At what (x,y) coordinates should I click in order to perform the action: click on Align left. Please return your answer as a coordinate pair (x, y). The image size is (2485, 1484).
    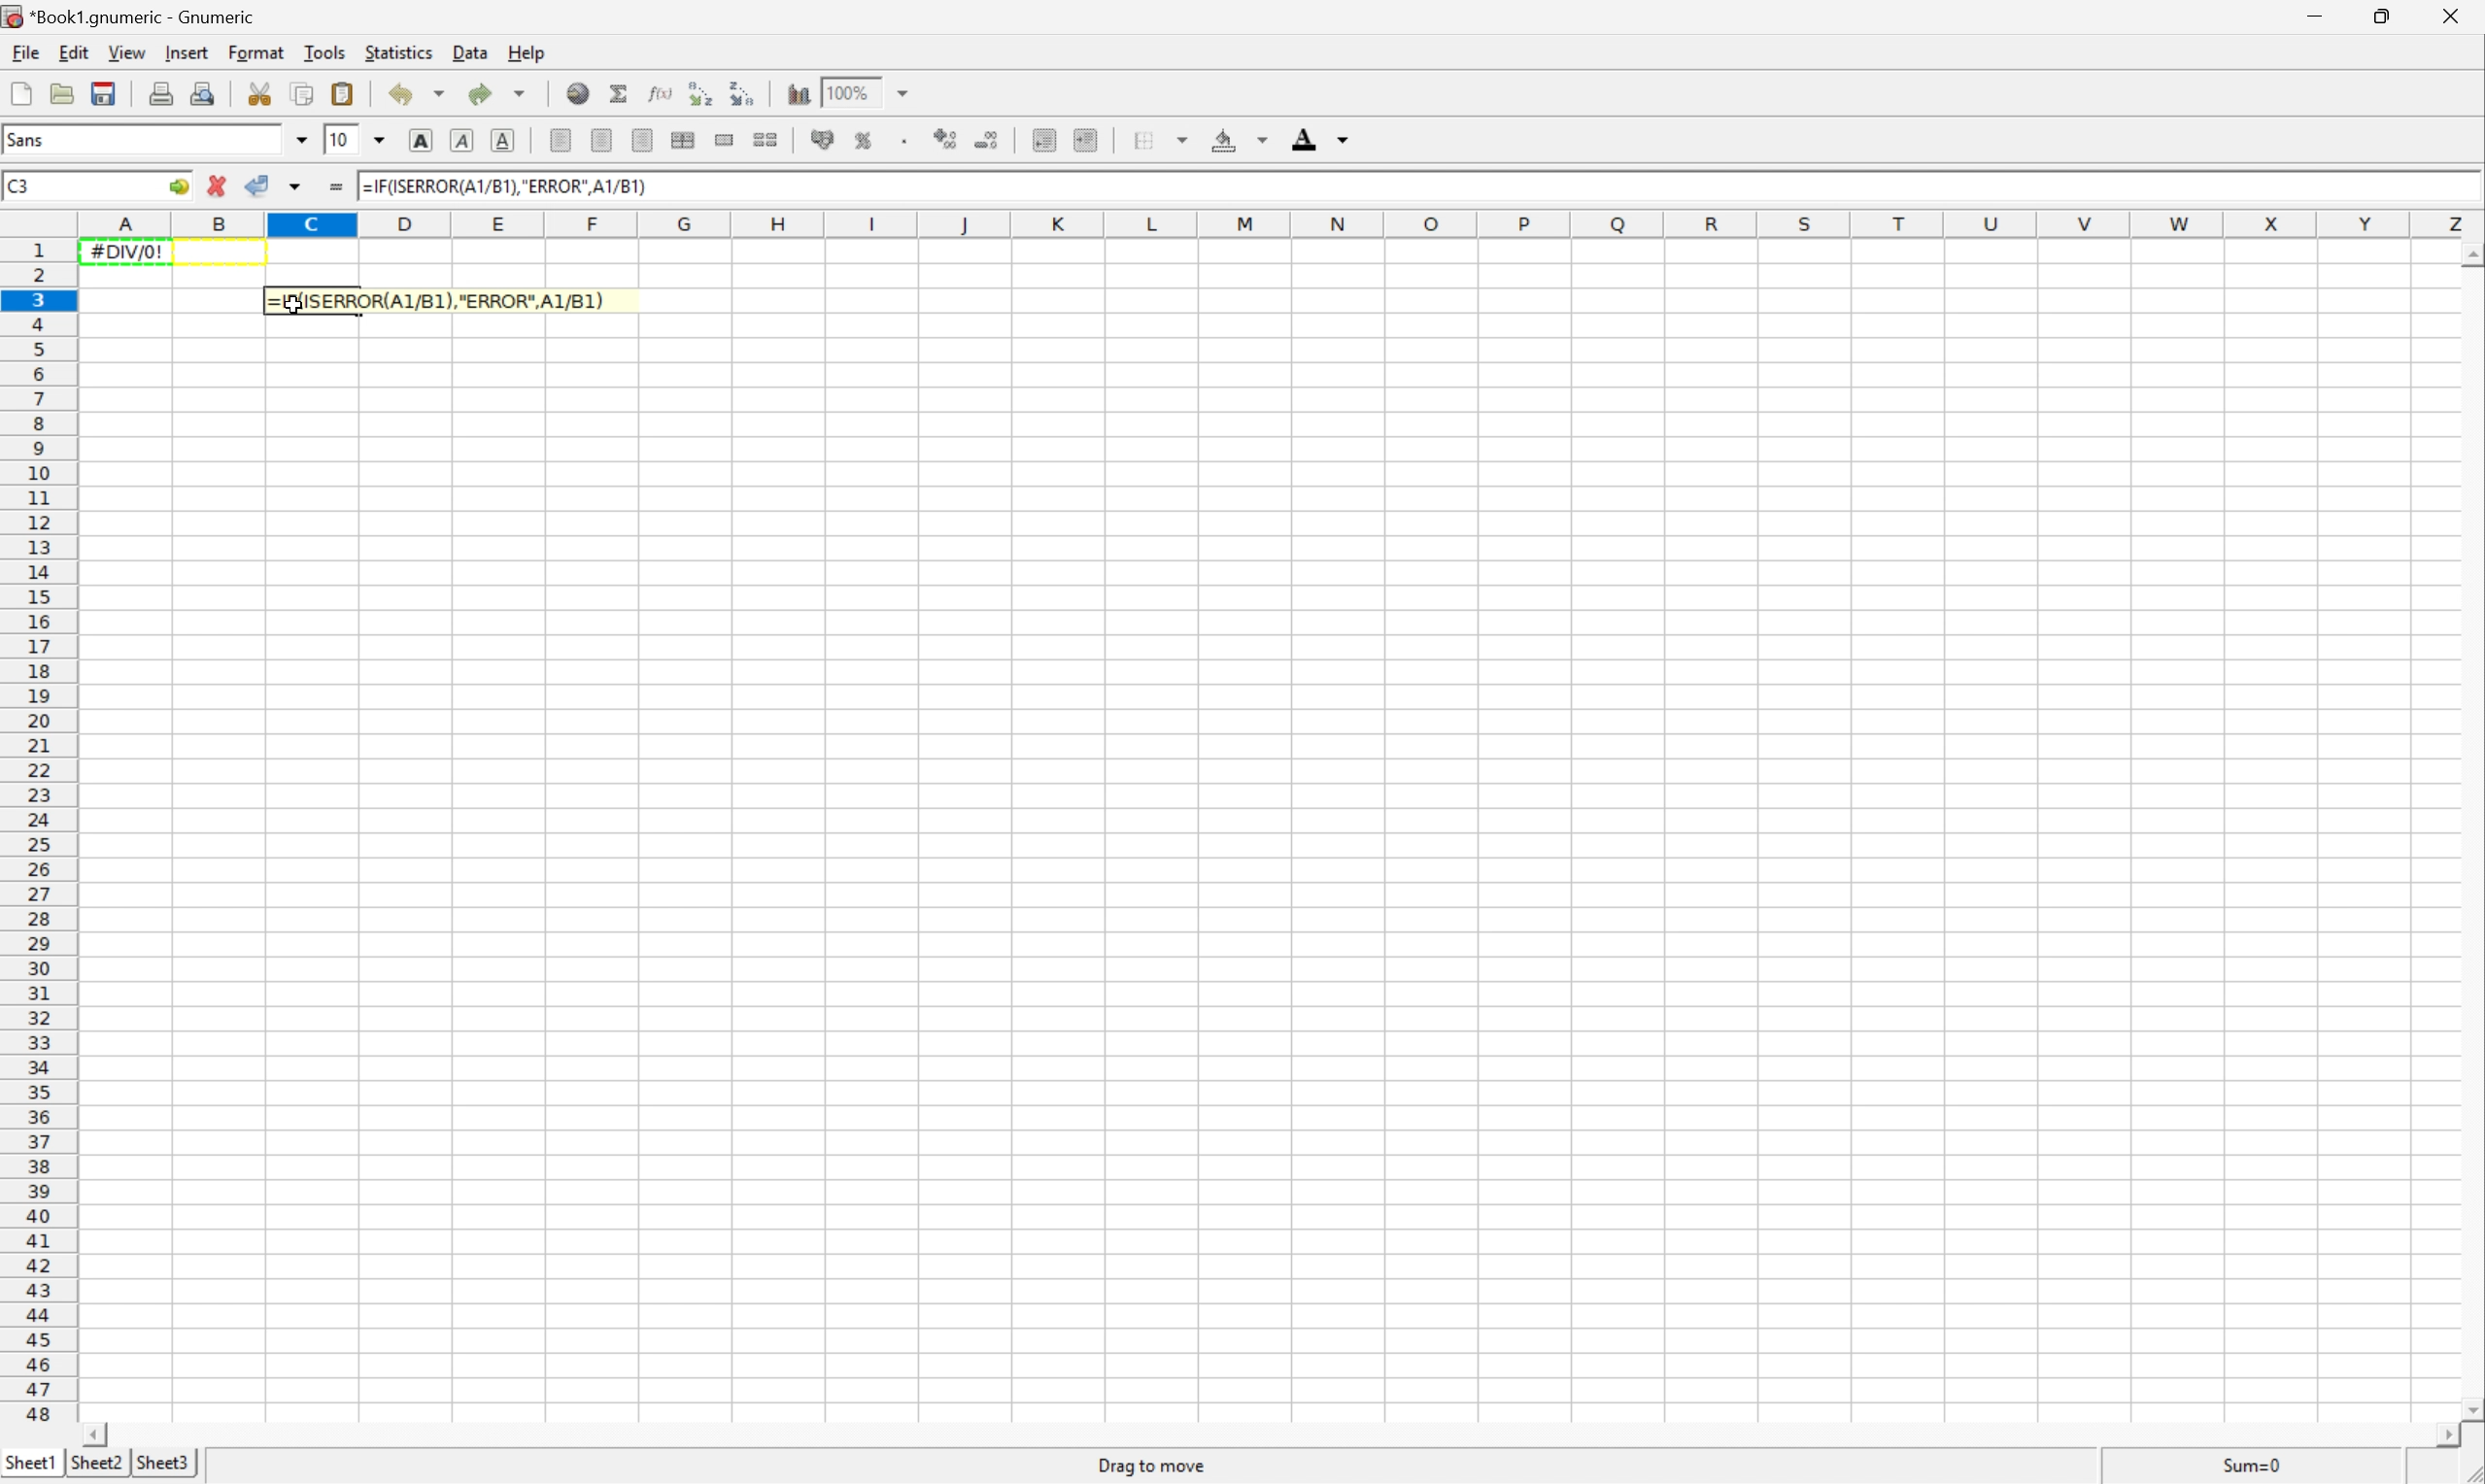
    Looking at the image, I should click on (564, 141).